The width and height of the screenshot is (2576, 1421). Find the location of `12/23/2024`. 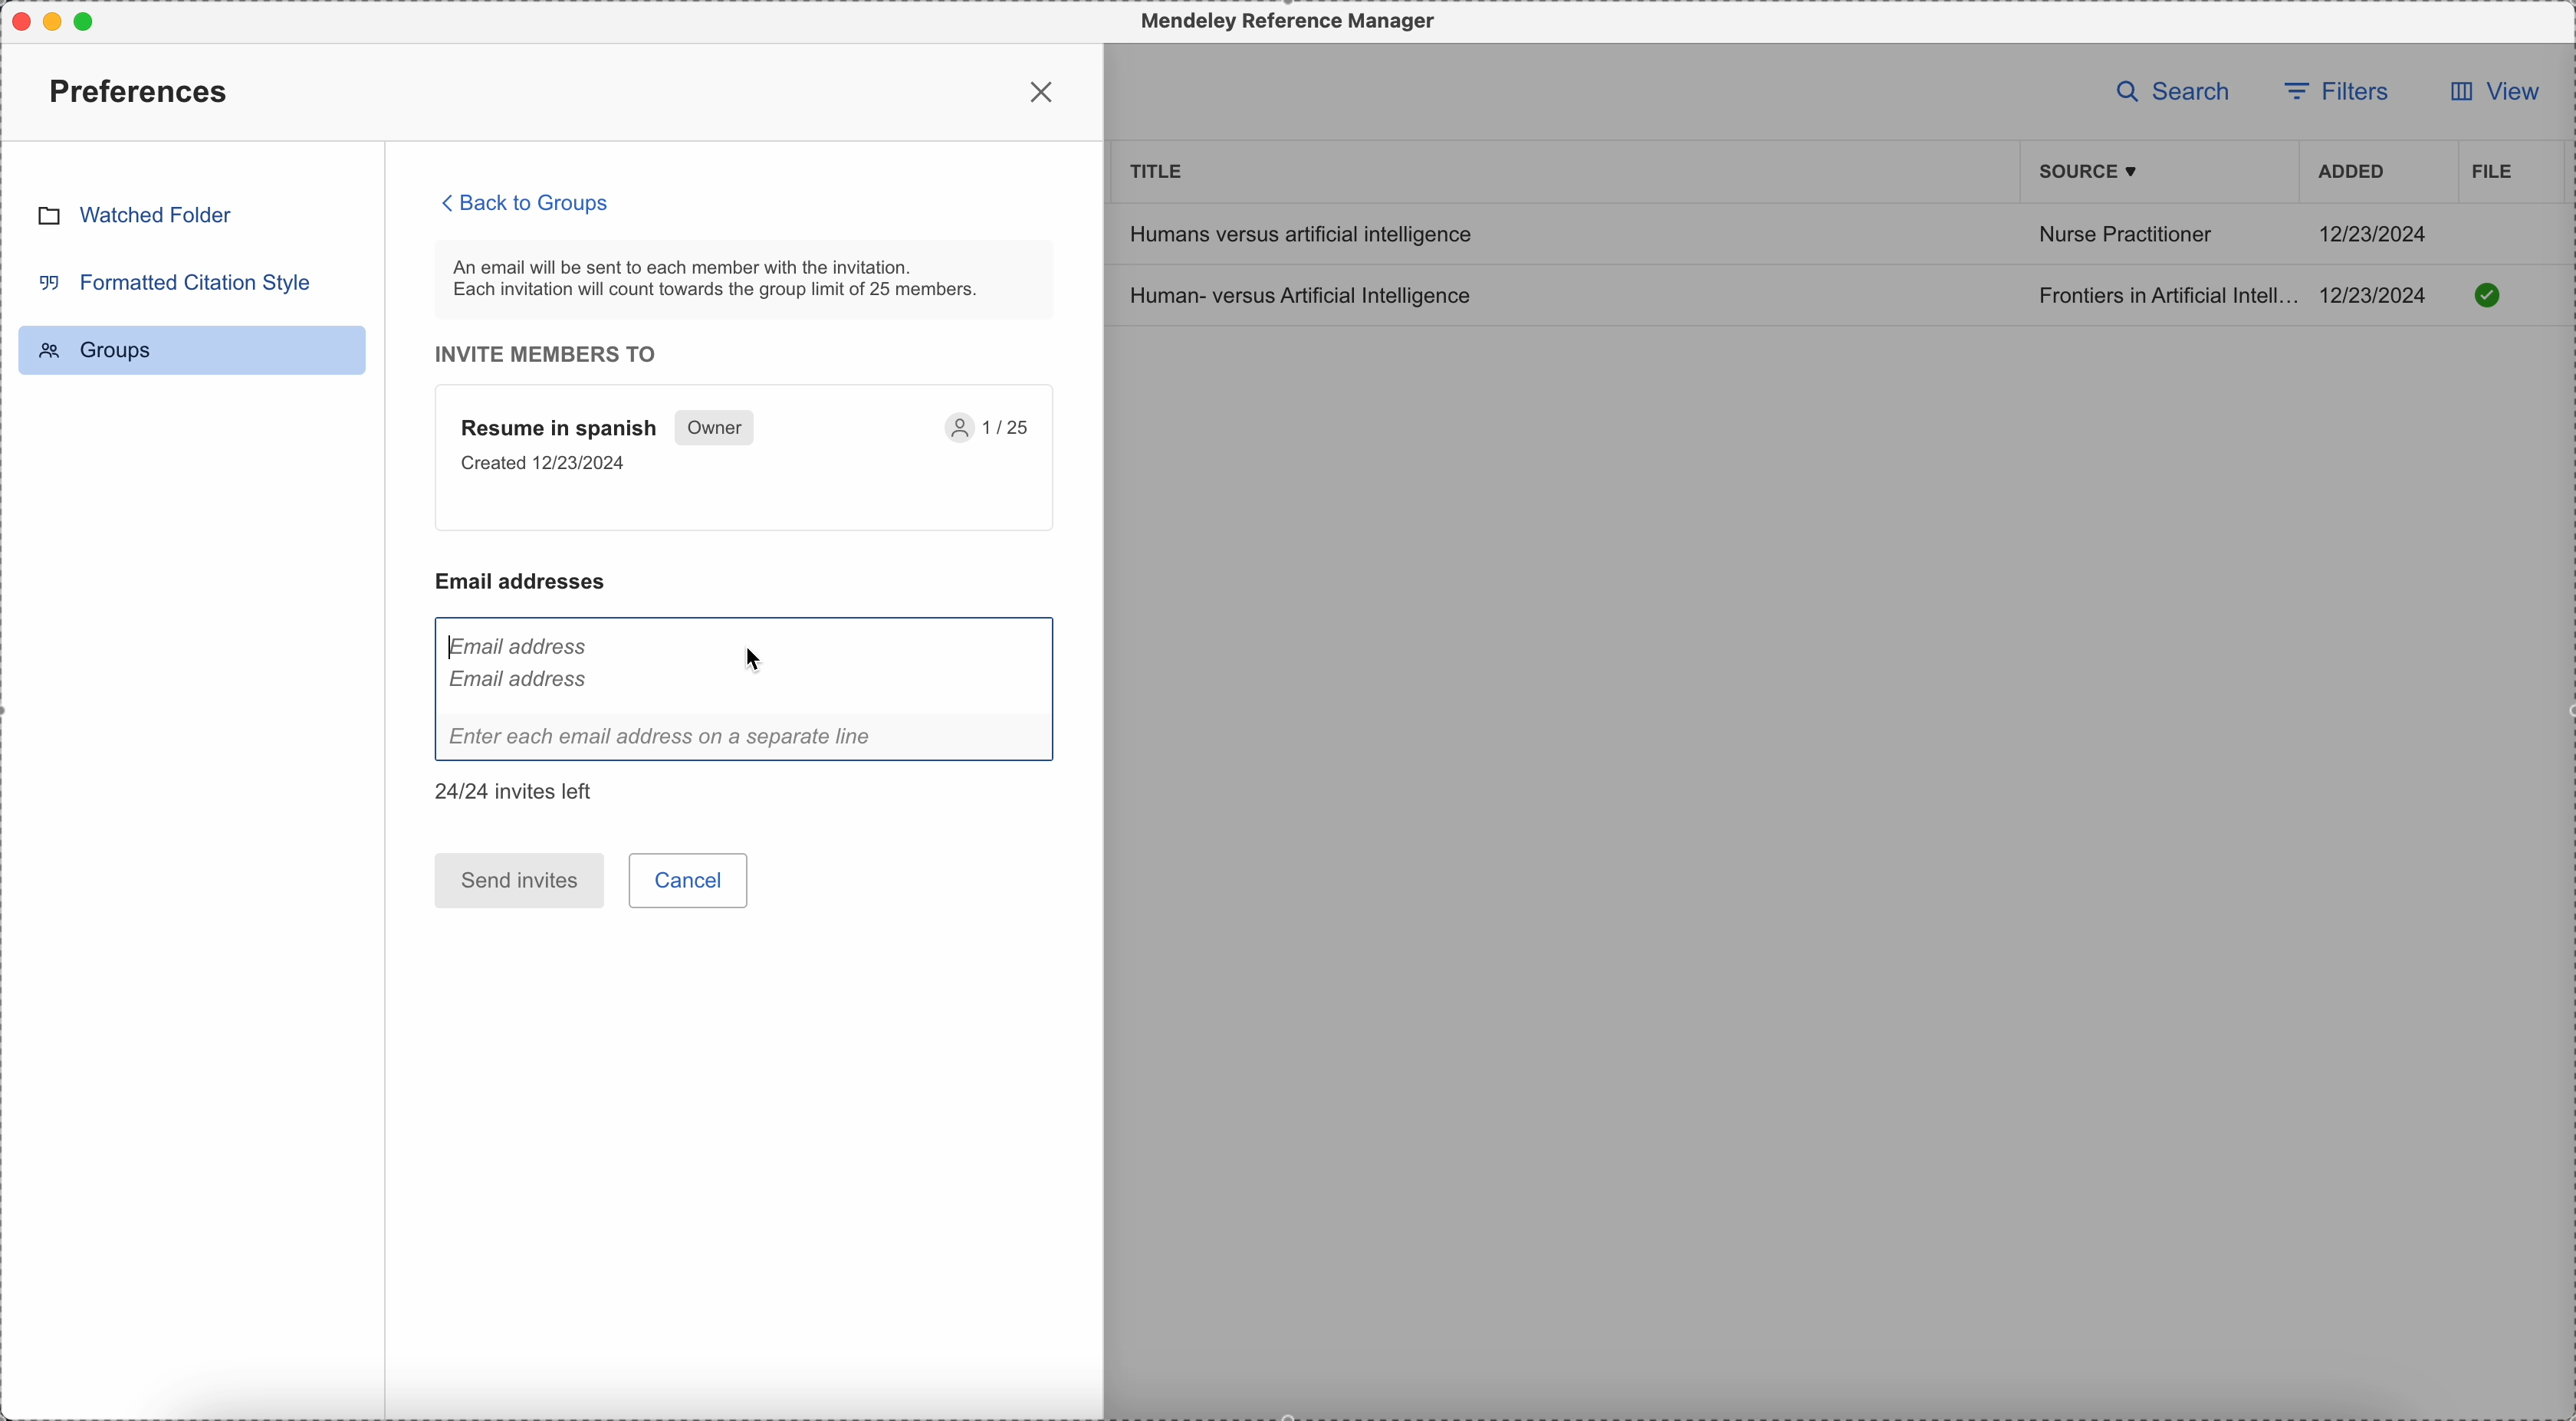

12/23/2024 is located at coordinates (2375, 233).